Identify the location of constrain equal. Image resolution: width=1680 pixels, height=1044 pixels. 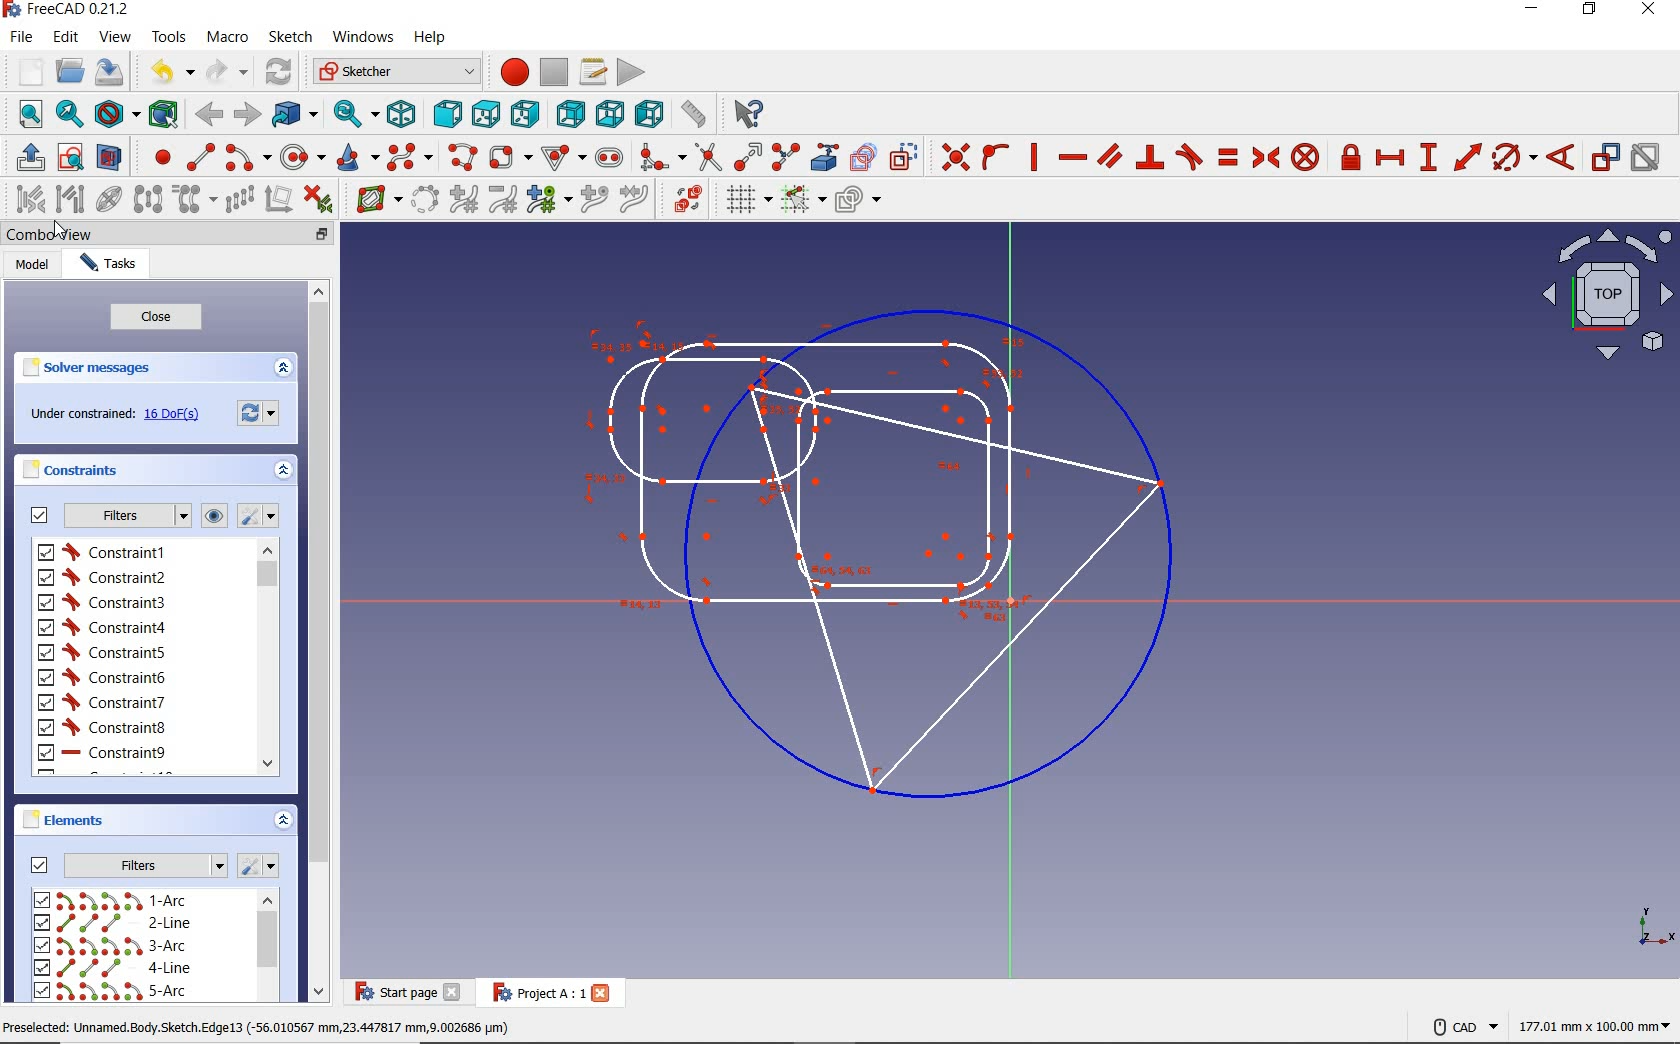
(1230, 157).